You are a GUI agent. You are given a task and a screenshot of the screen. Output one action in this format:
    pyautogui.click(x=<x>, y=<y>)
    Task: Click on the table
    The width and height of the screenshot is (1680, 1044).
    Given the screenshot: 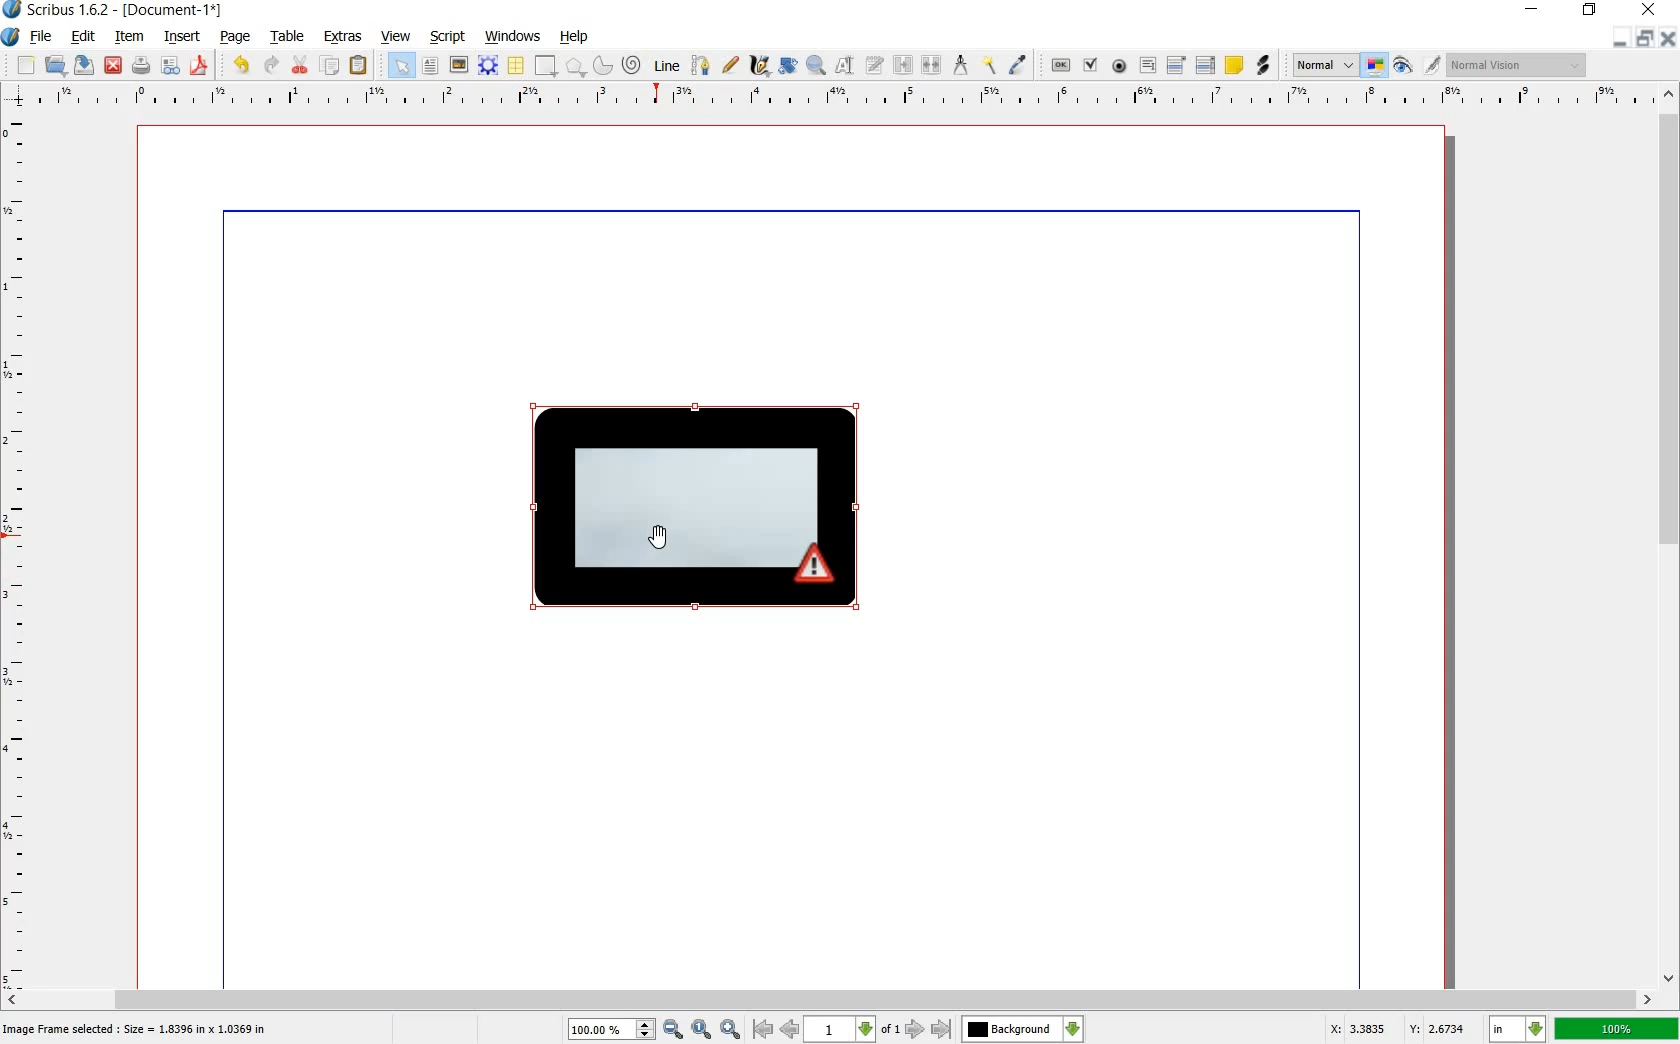 What is the action you would take?
    pyautogui.click(x=514, y=65)
    